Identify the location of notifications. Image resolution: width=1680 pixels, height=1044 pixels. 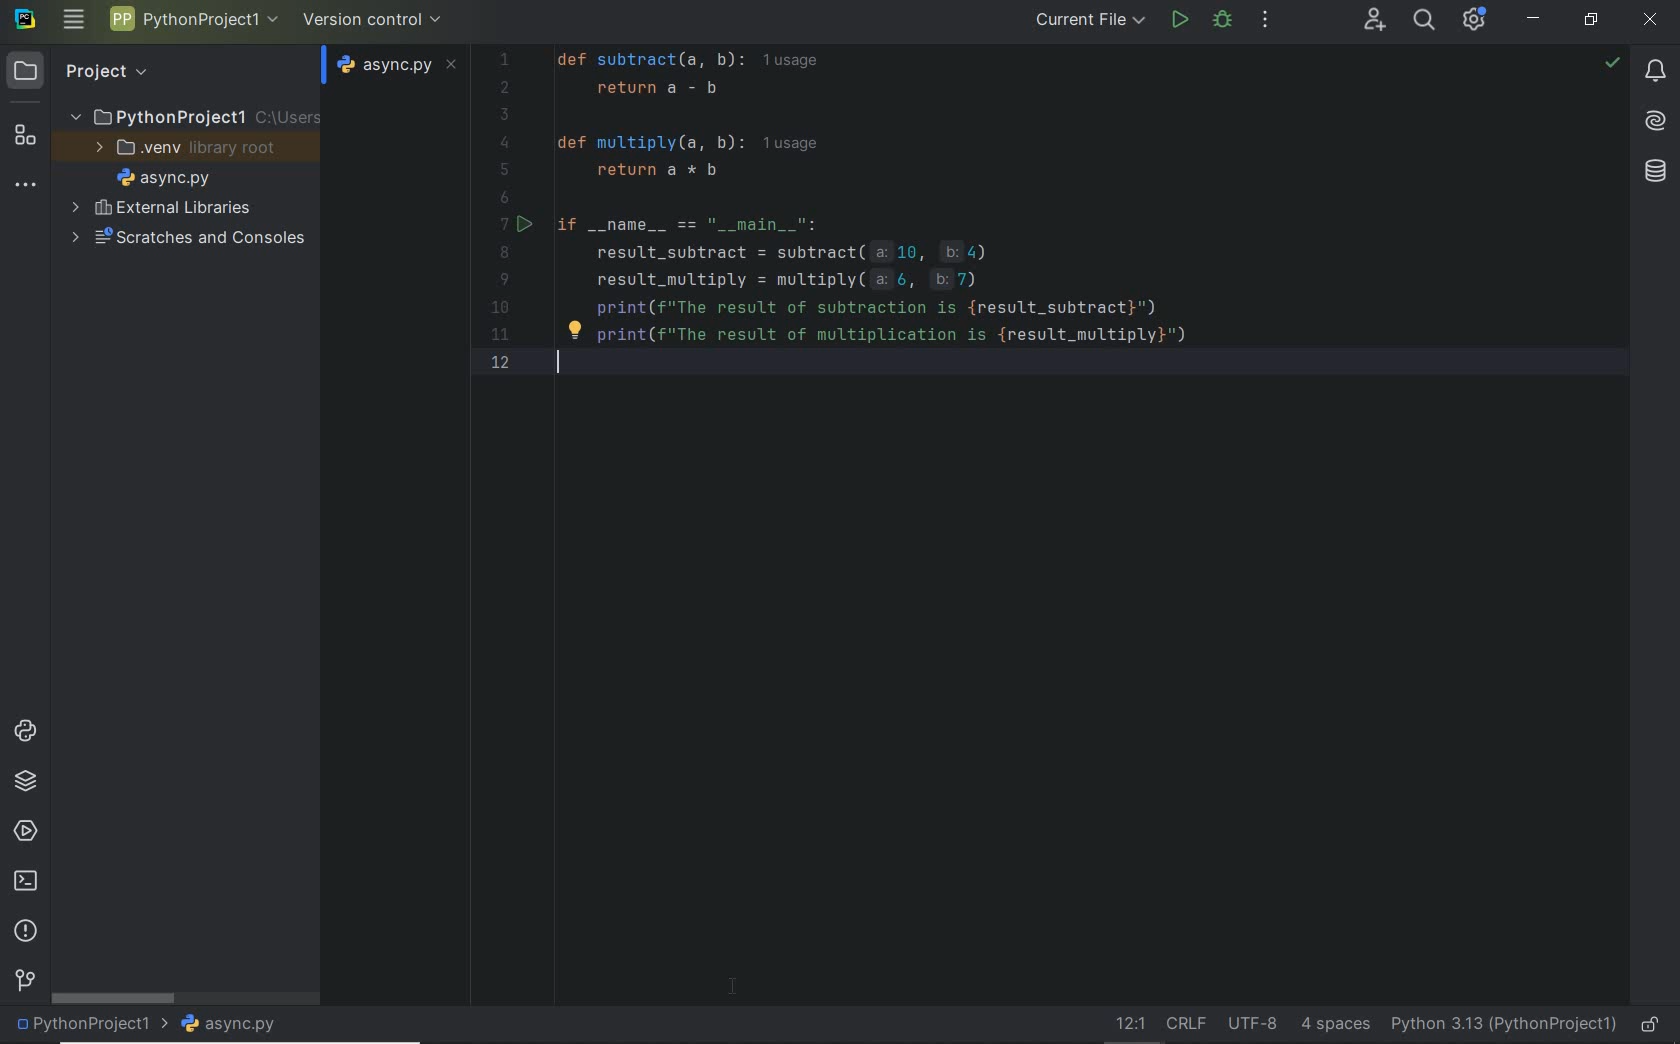
(1655, 74).